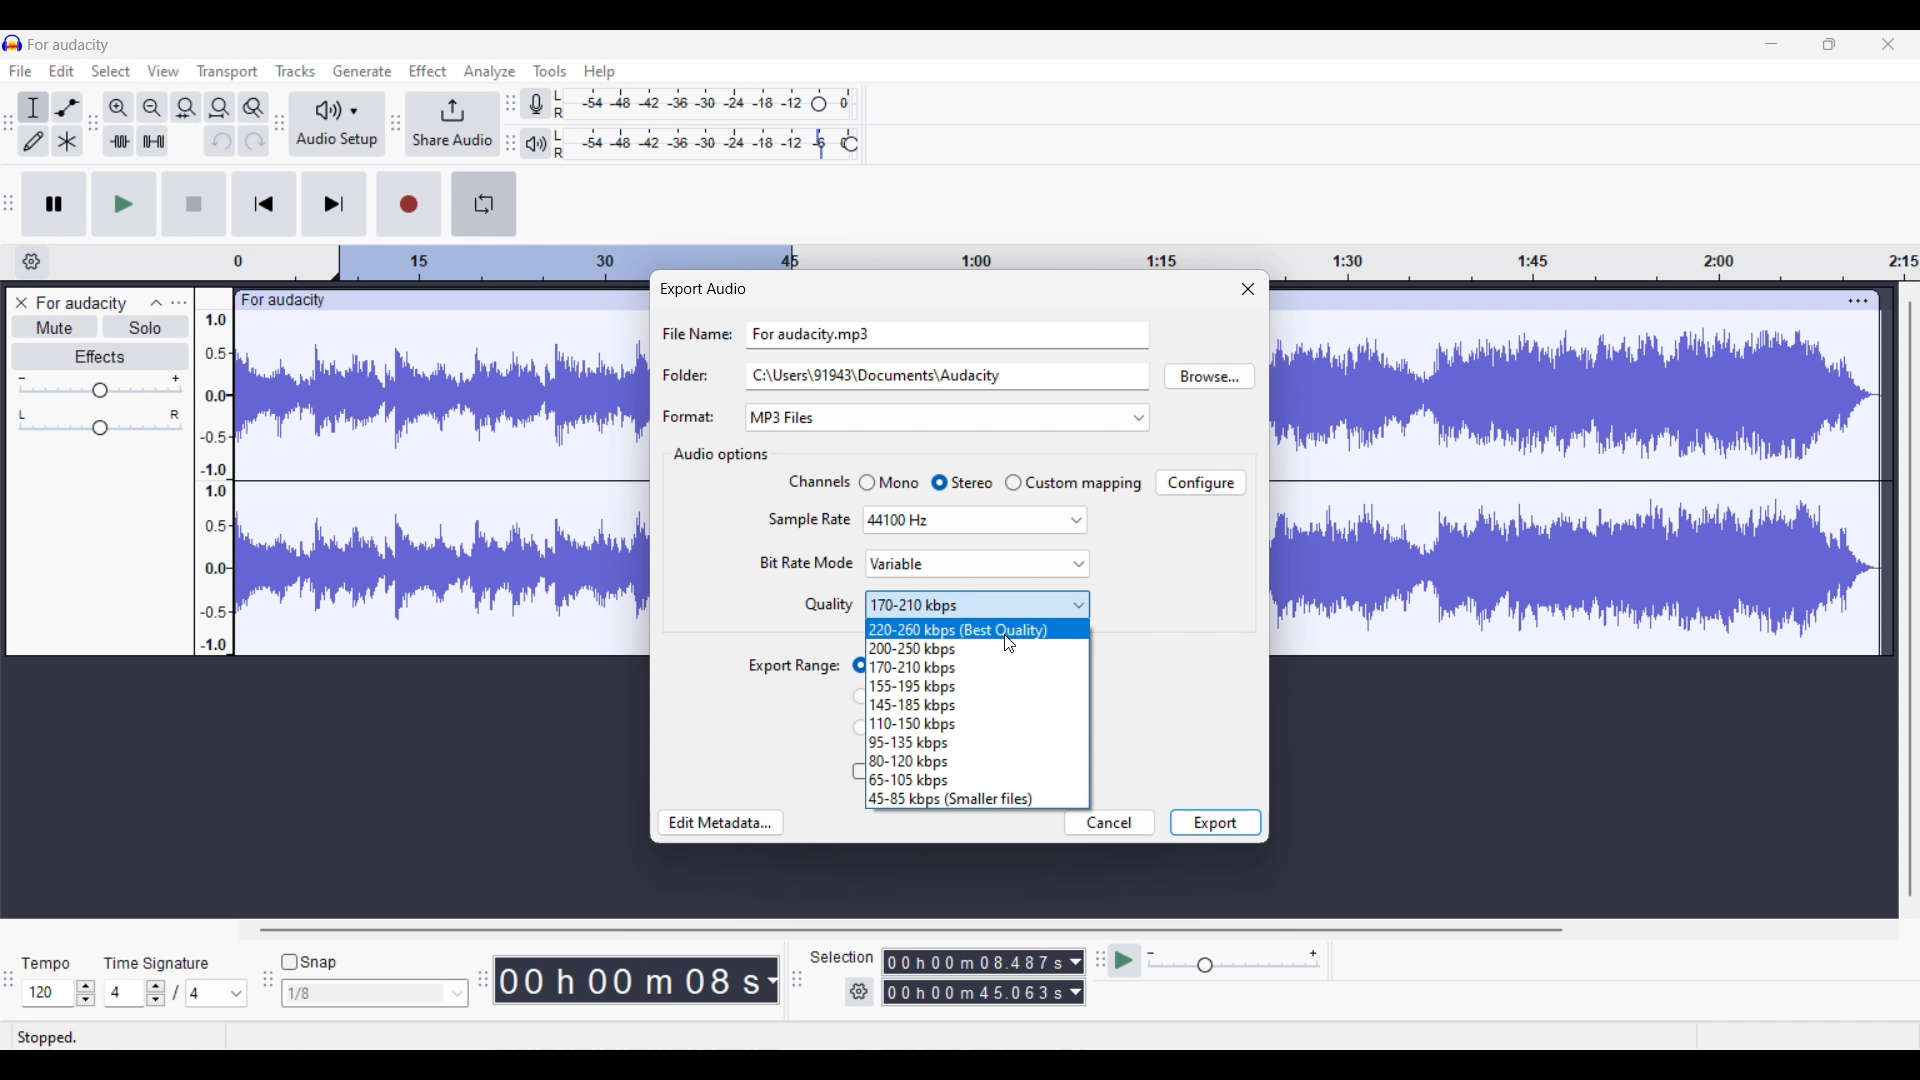 This screenshot has height=1080, width=1920. I want to click on Quality options, so click(959, 713).